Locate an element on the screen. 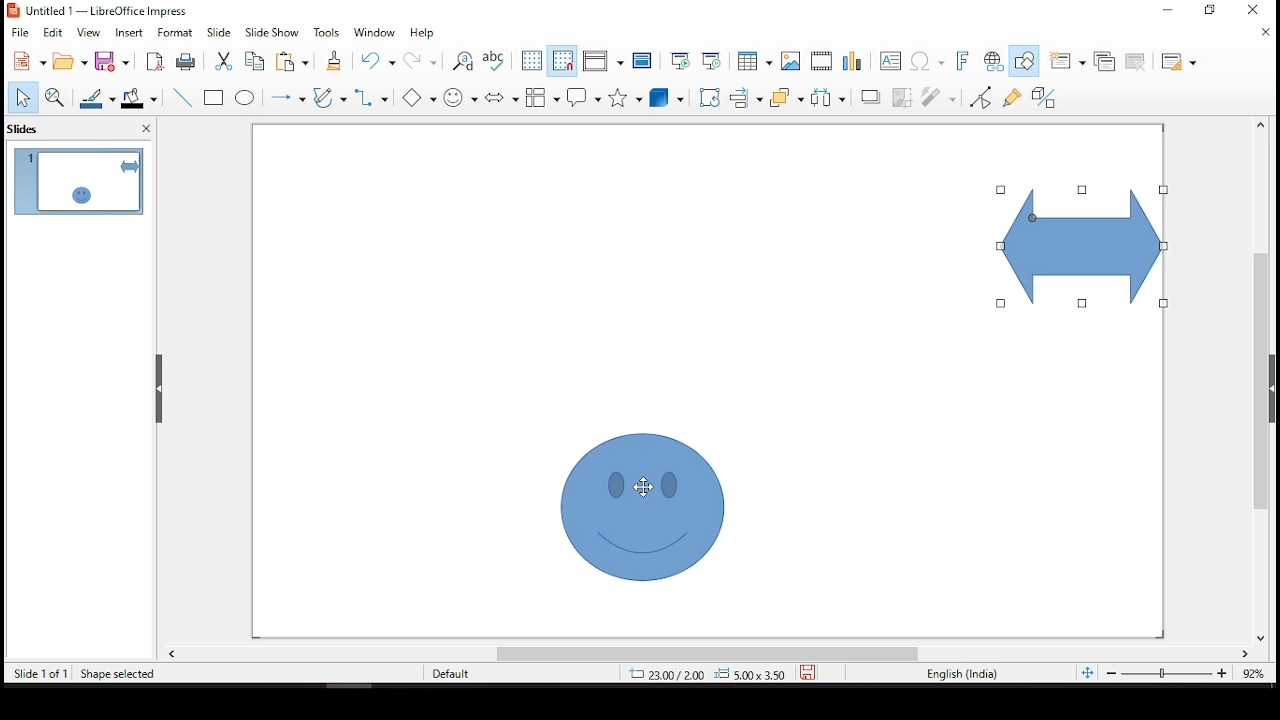 This screenshot has height=720, width=1280. window is located at coordinates (377, 33).